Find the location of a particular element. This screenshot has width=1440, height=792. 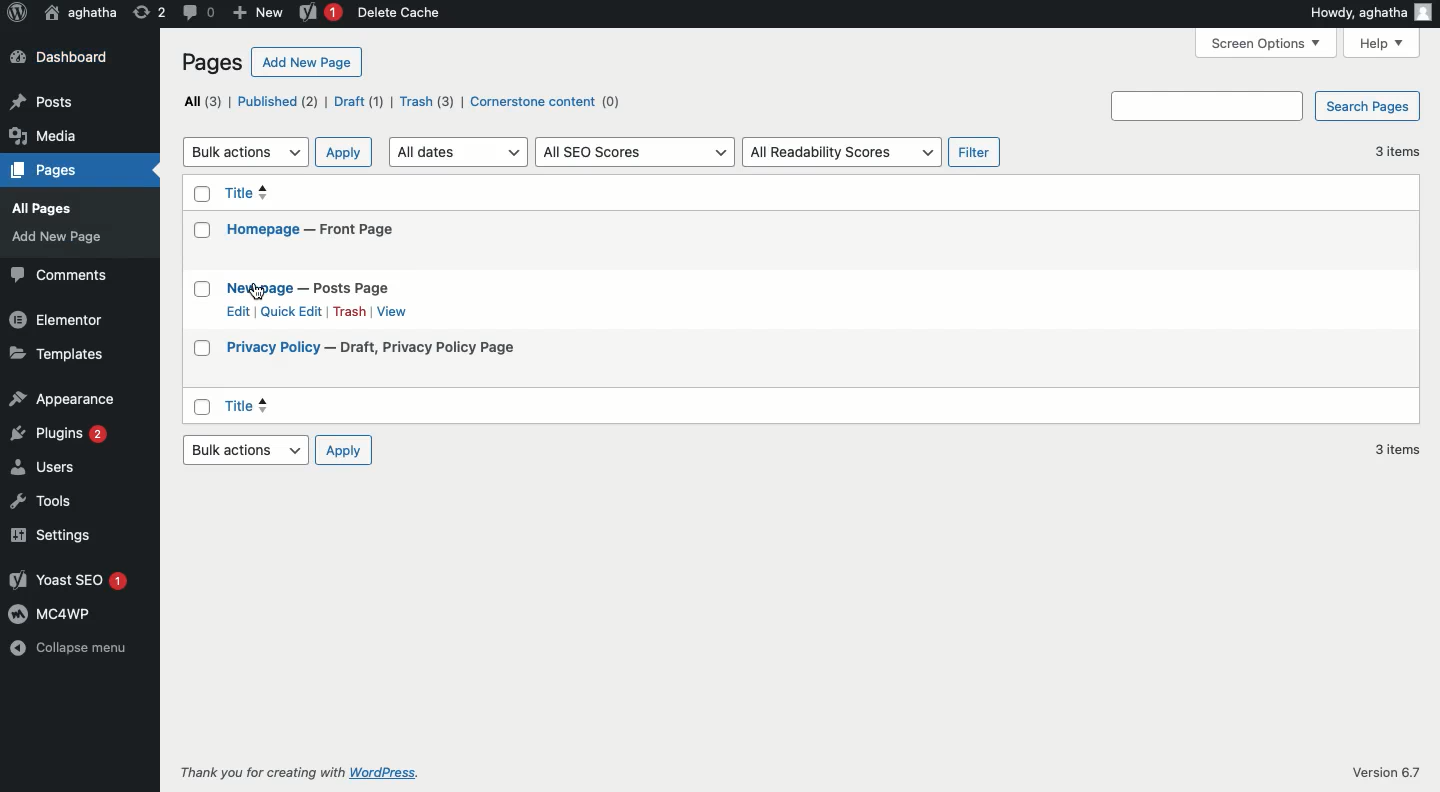

Users is located at coordinates (44, 466).